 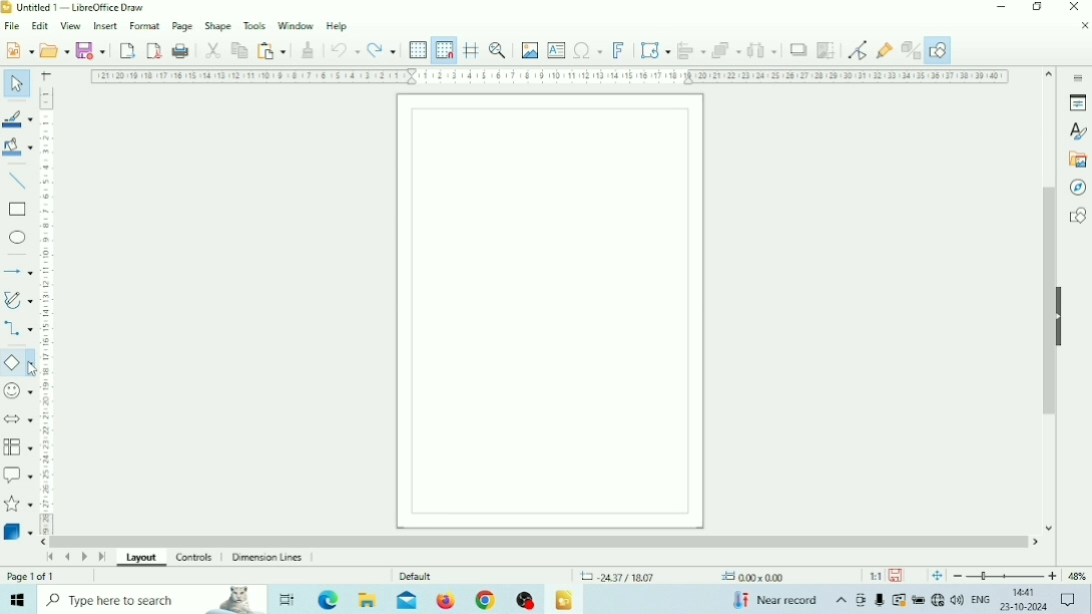 What do you see at coordinates (858, 50) in the screenshot?
I see `Toggle point edit mode` at bounding box center [858, 50].